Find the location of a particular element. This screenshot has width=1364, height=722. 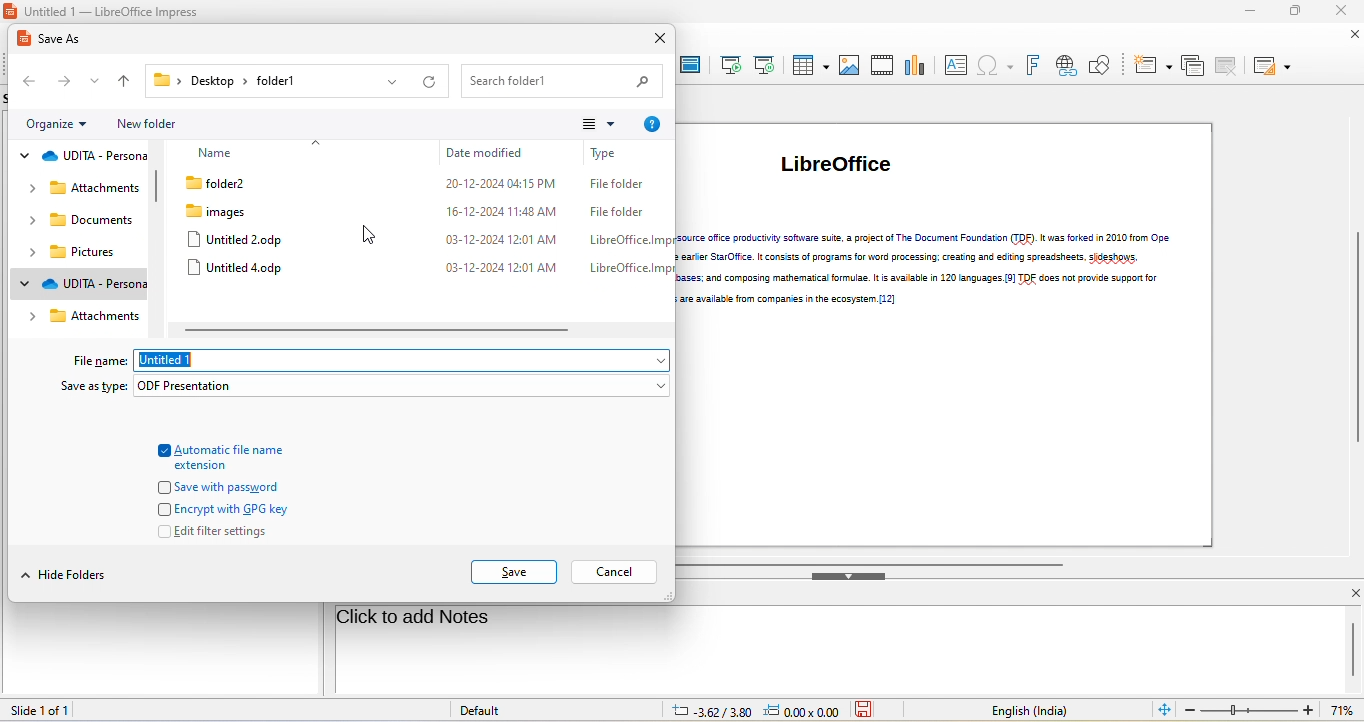

0.00x0.00 is located at coordinates (801, 711).